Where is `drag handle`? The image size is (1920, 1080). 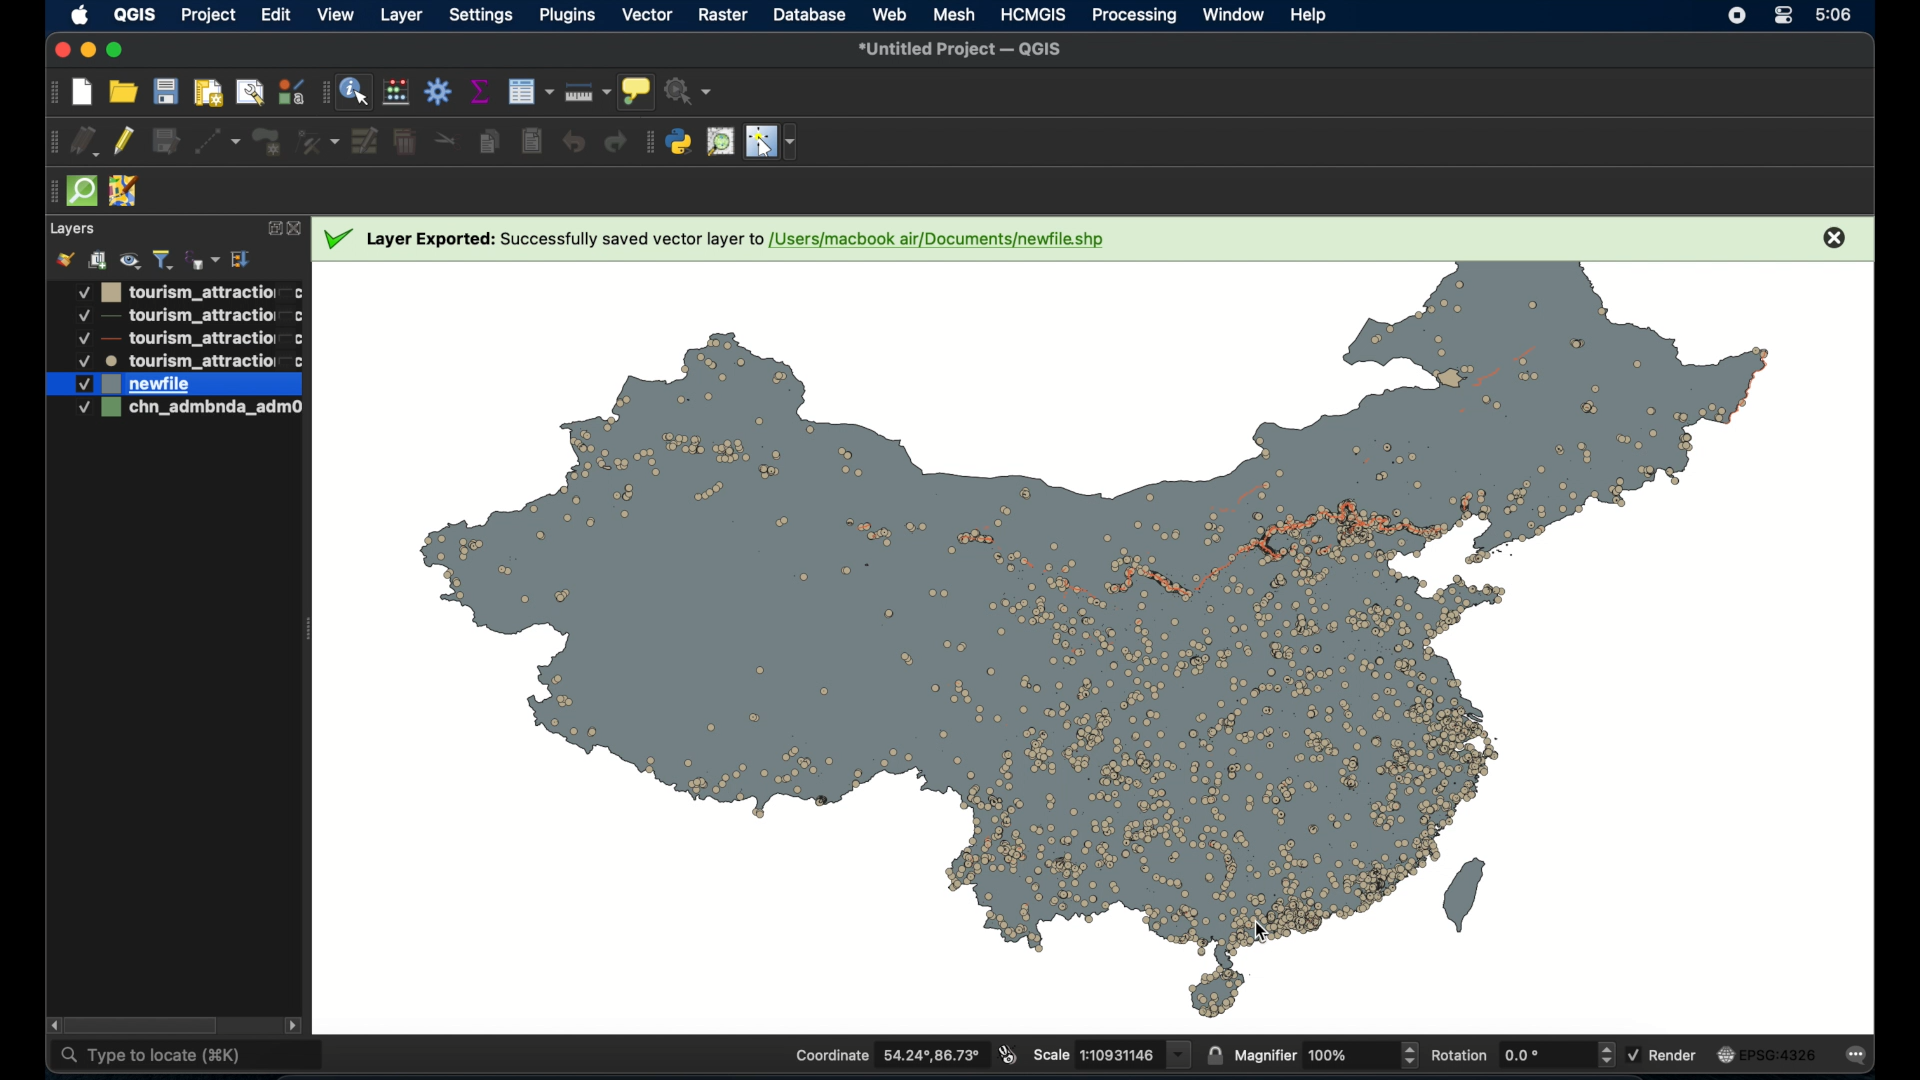 drag handle is located at coordinates (51, 92).